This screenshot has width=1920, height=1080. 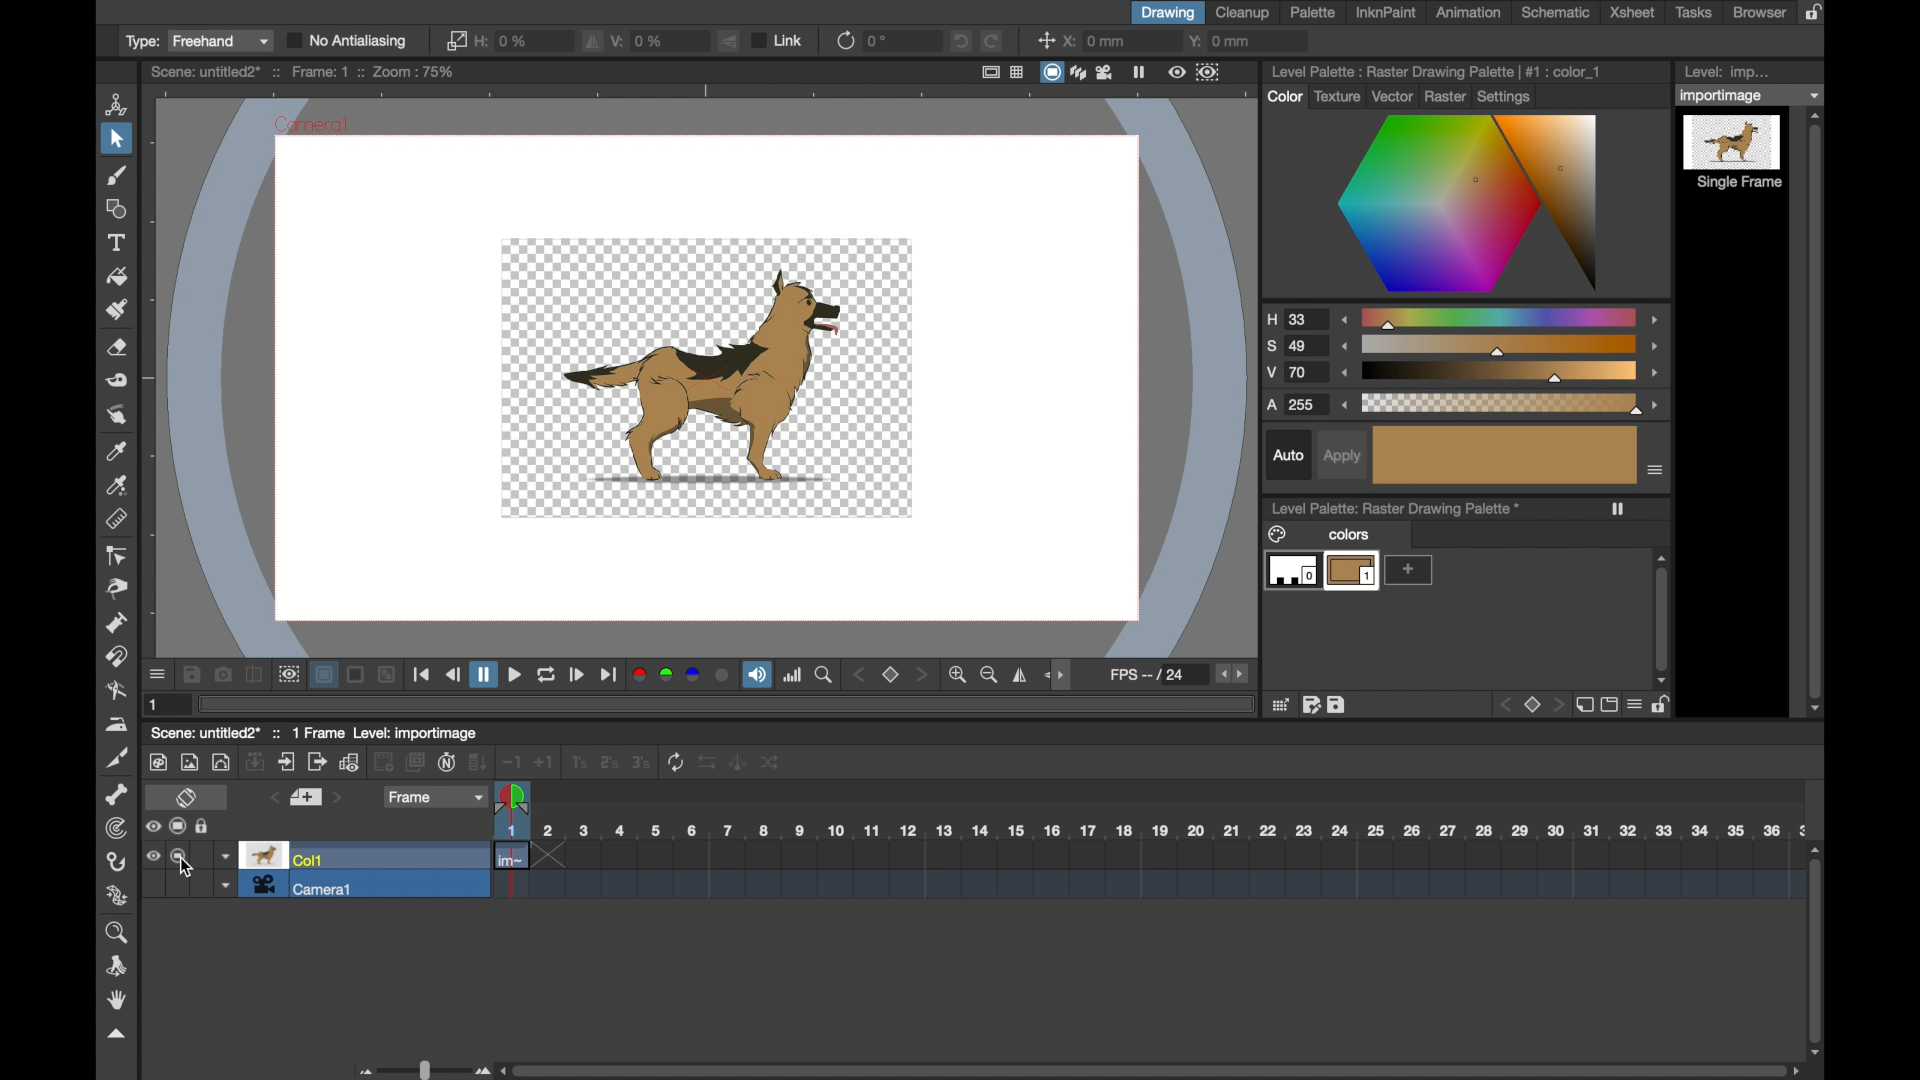 What do you see at coordinates (118, 415) in the screenshot?
I see `finger tool` at bounding box center [118, 415].